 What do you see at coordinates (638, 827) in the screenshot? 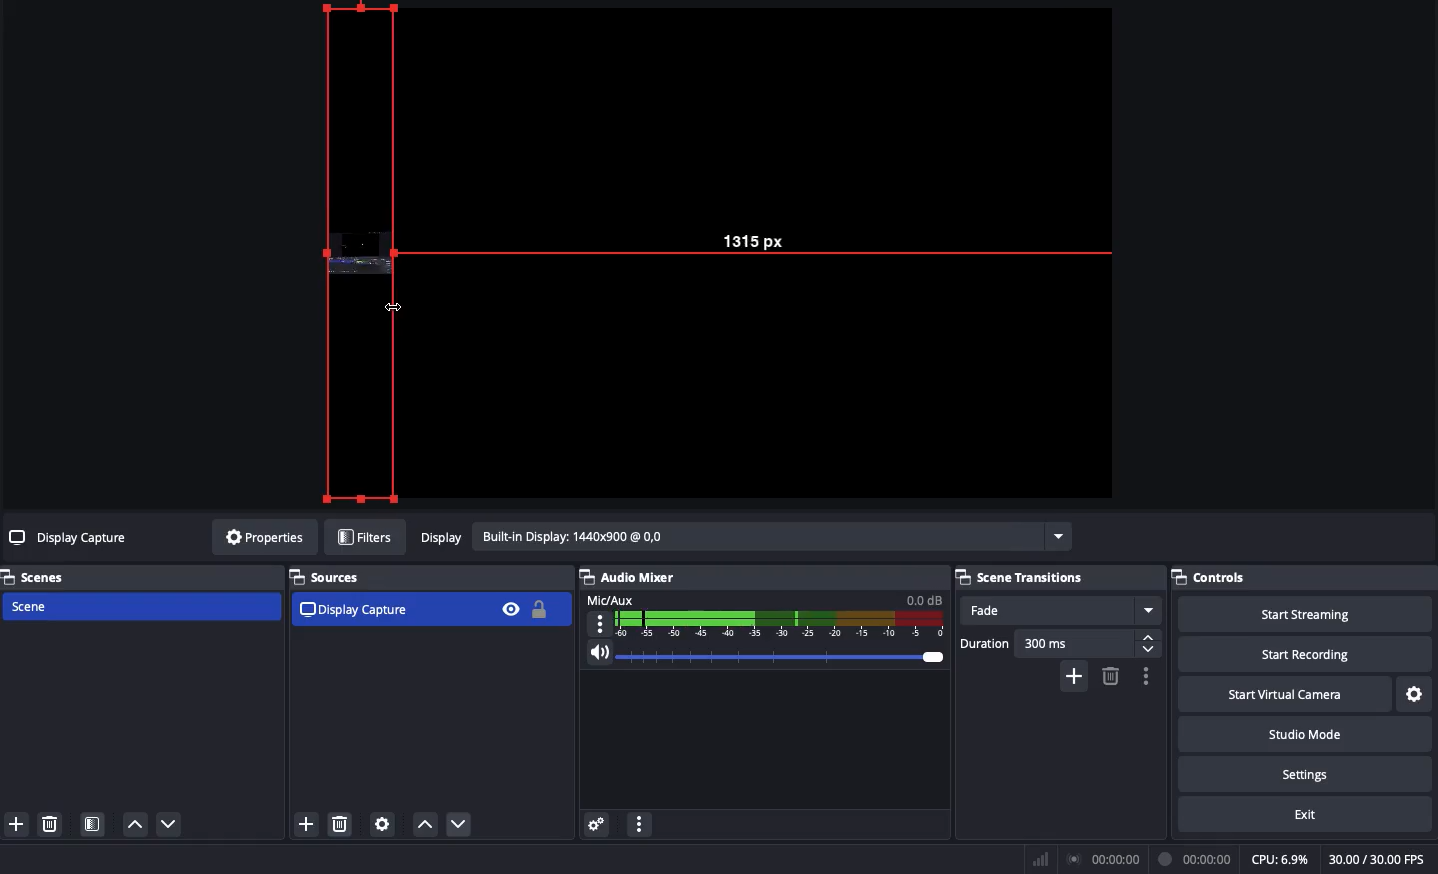
I see `More` at bounding box center [638, 827].